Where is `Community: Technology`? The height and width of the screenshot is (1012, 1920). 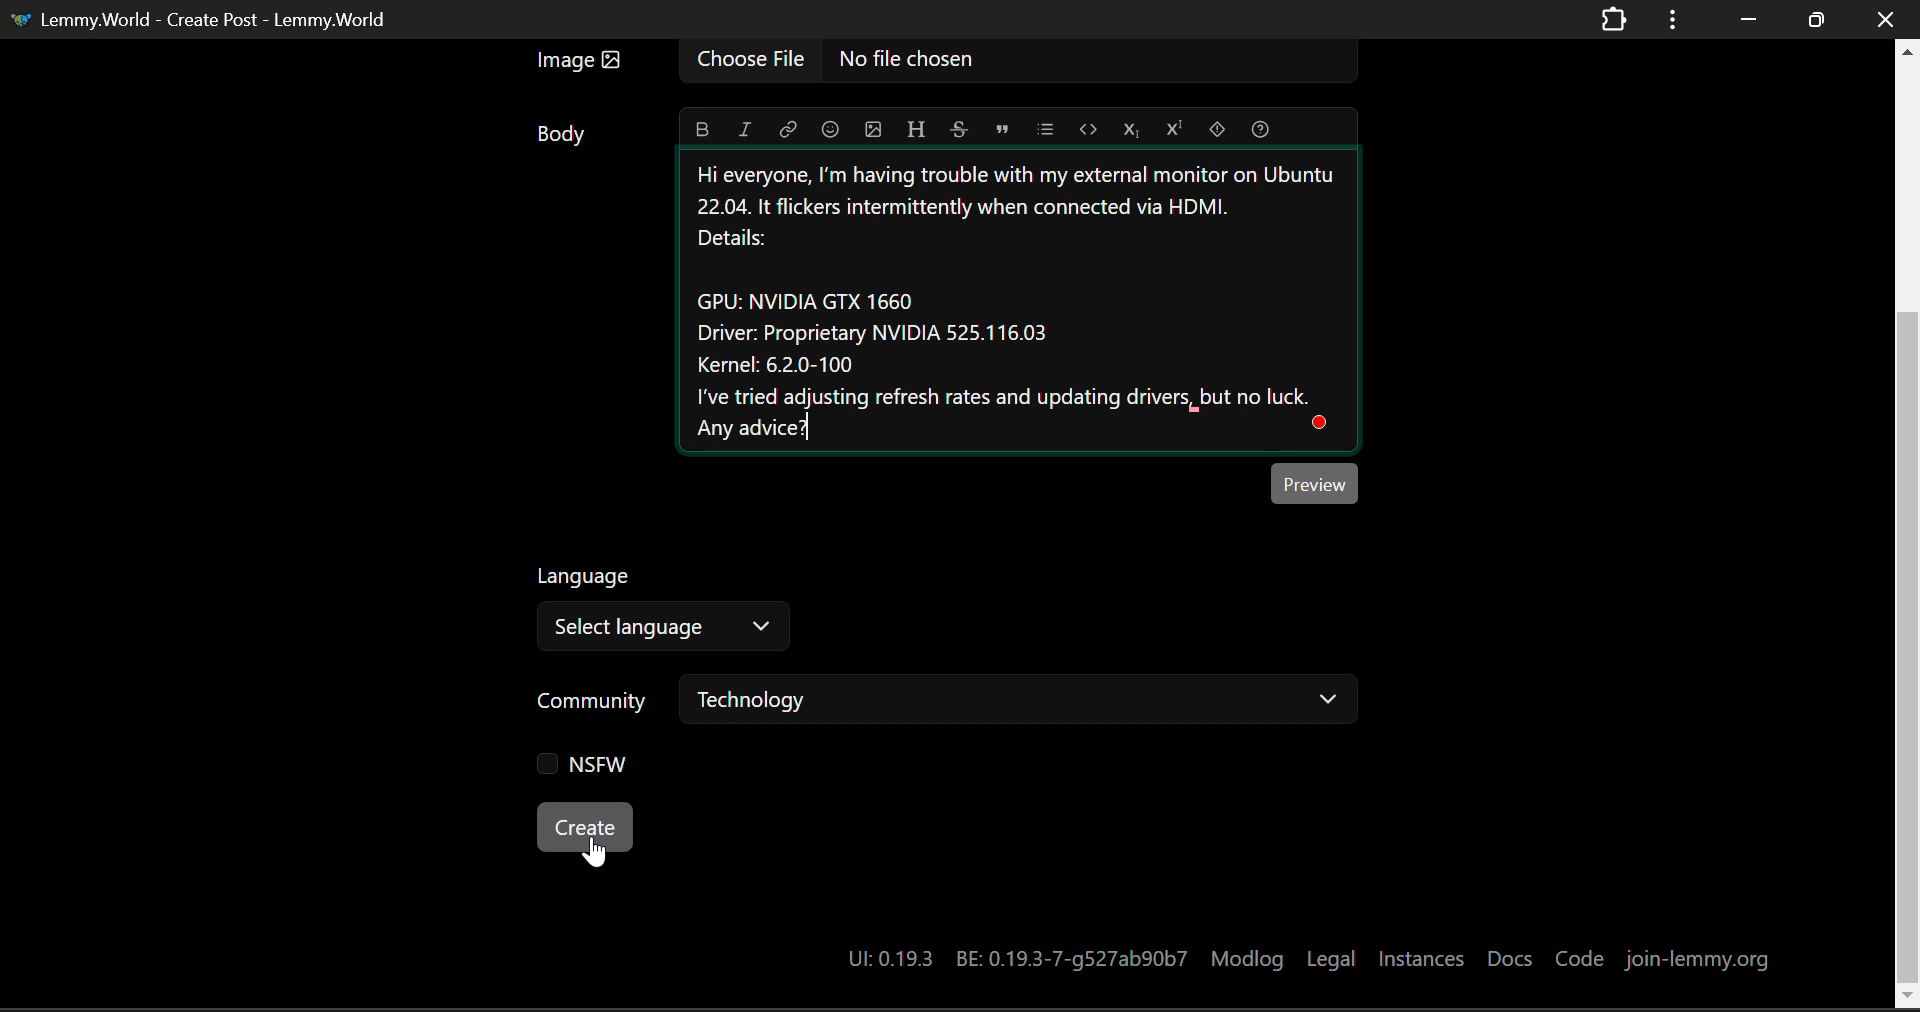
Community: Technology is located at coordinates (950, 703).